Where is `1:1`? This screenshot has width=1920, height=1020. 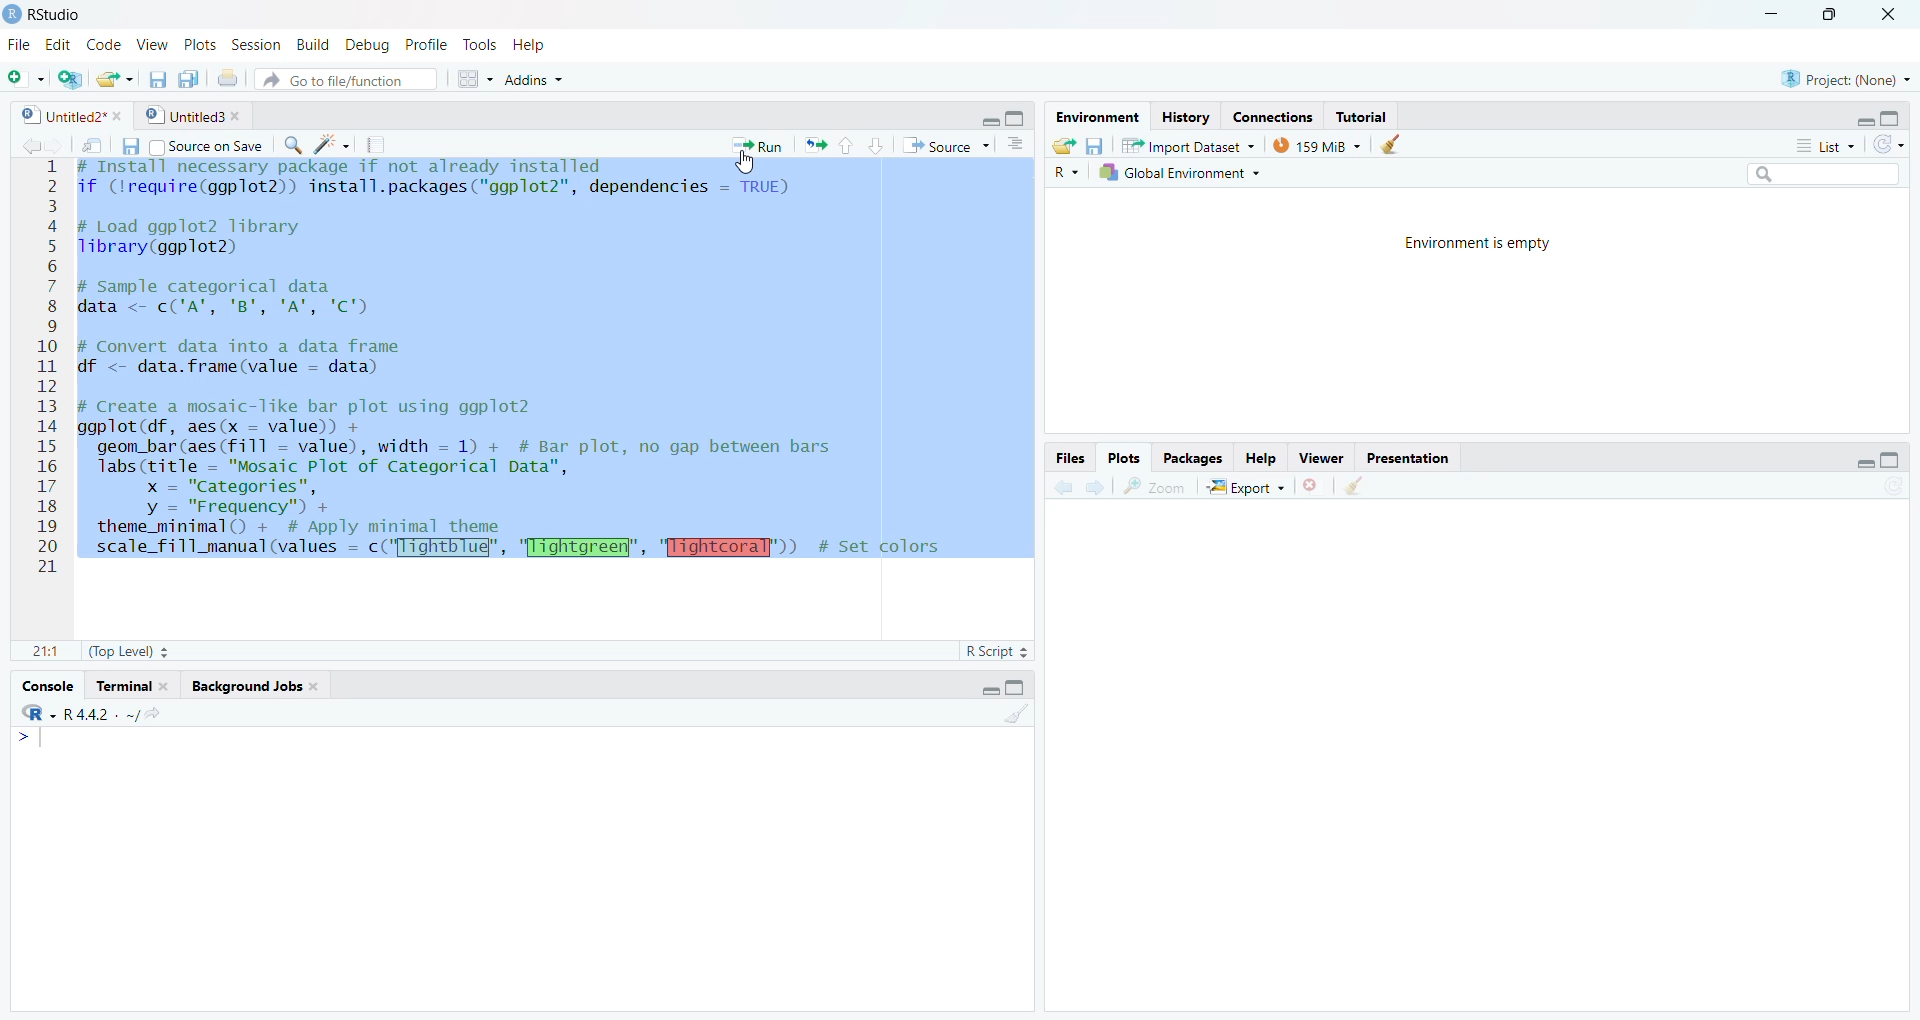 1:1 is located at coordinates (46, 651).